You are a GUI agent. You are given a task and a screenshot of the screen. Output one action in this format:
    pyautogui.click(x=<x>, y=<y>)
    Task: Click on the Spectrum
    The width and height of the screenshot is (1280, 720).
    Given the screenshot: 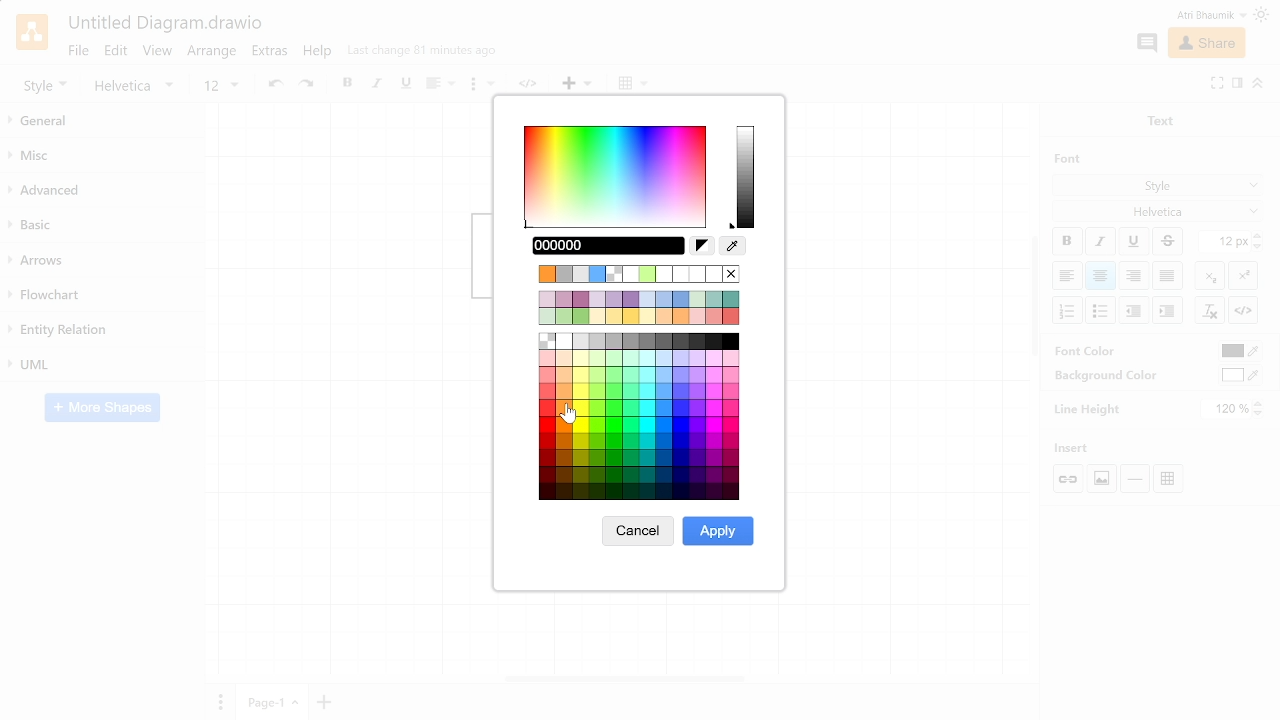 What is the action you would take?
    pyautogui.click(x=616, y=176)
    